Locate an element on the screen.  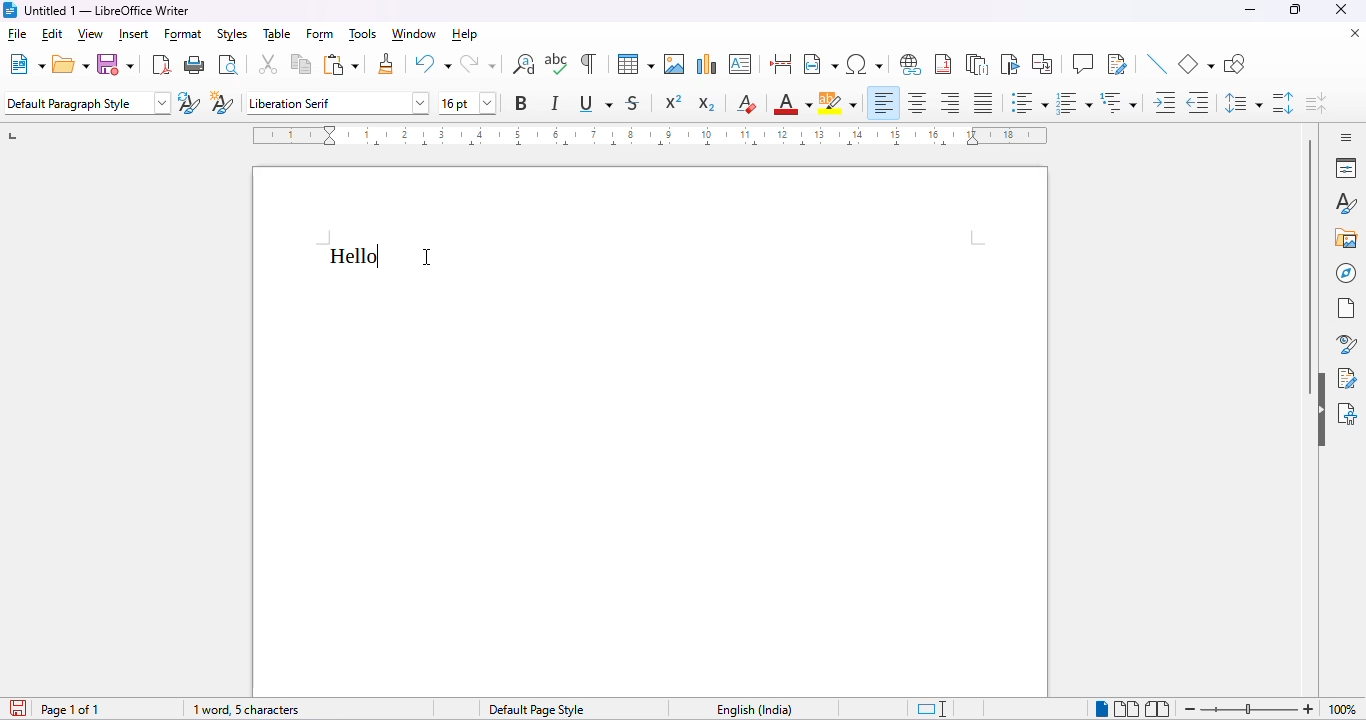
insert text box is located at coordinates (741, 64).